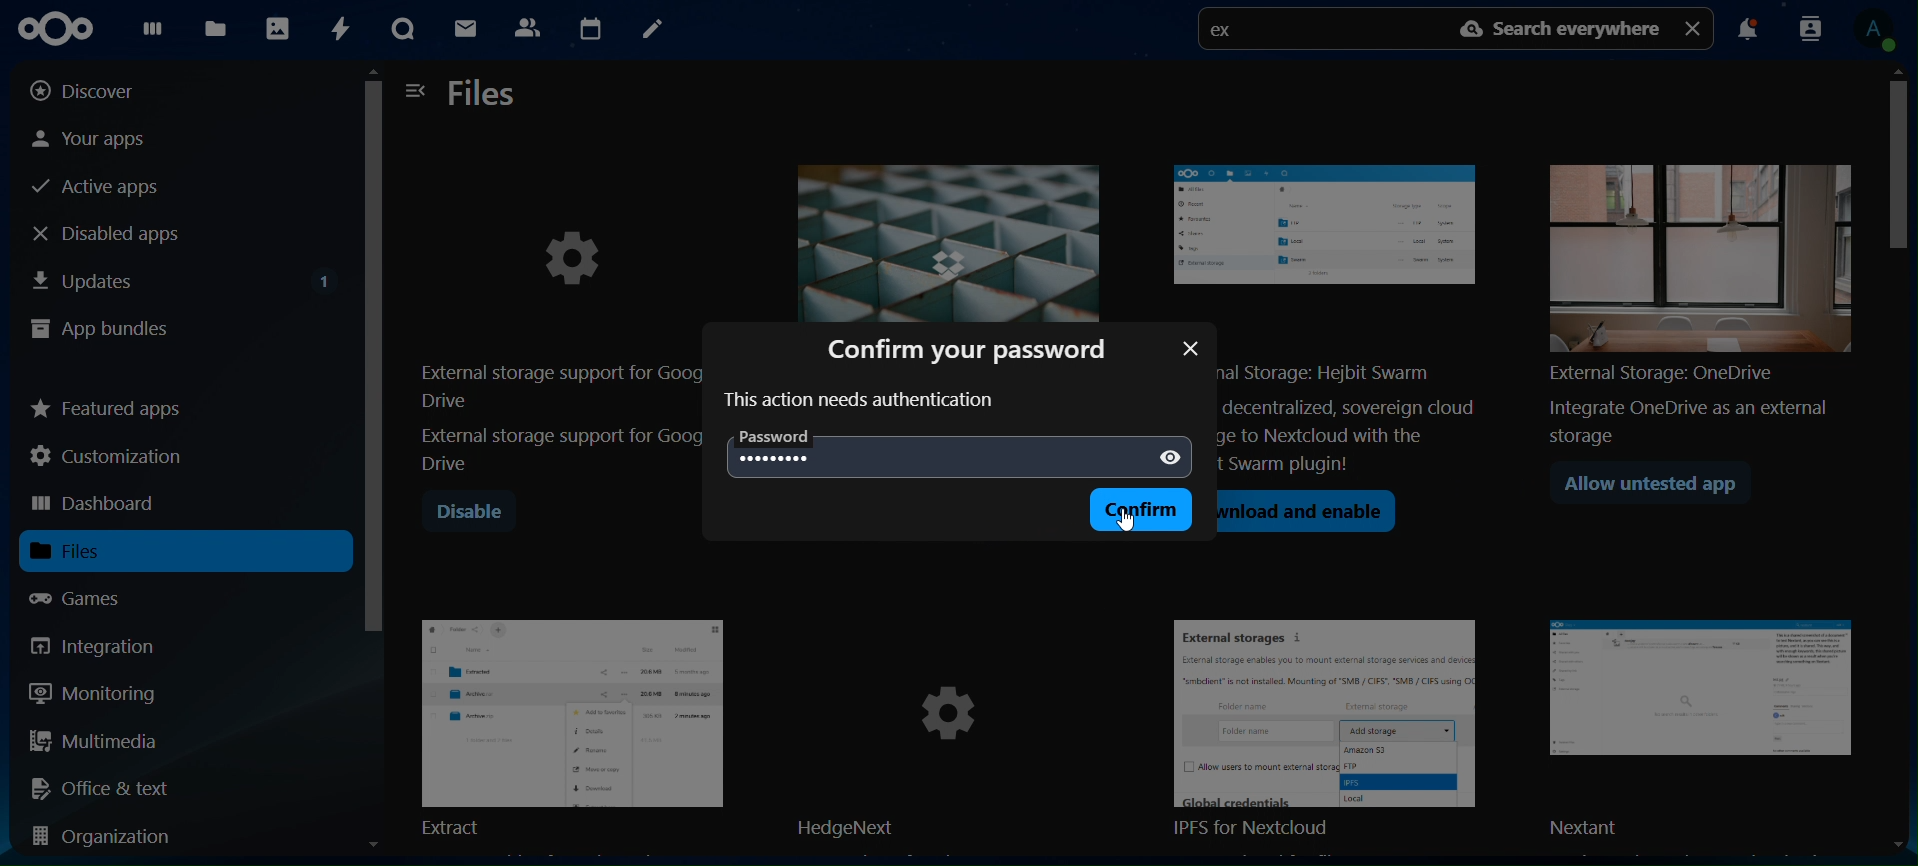  Describe the element at coordinates (1707, 730) in the screenshot. I see `Nextant` at that location.